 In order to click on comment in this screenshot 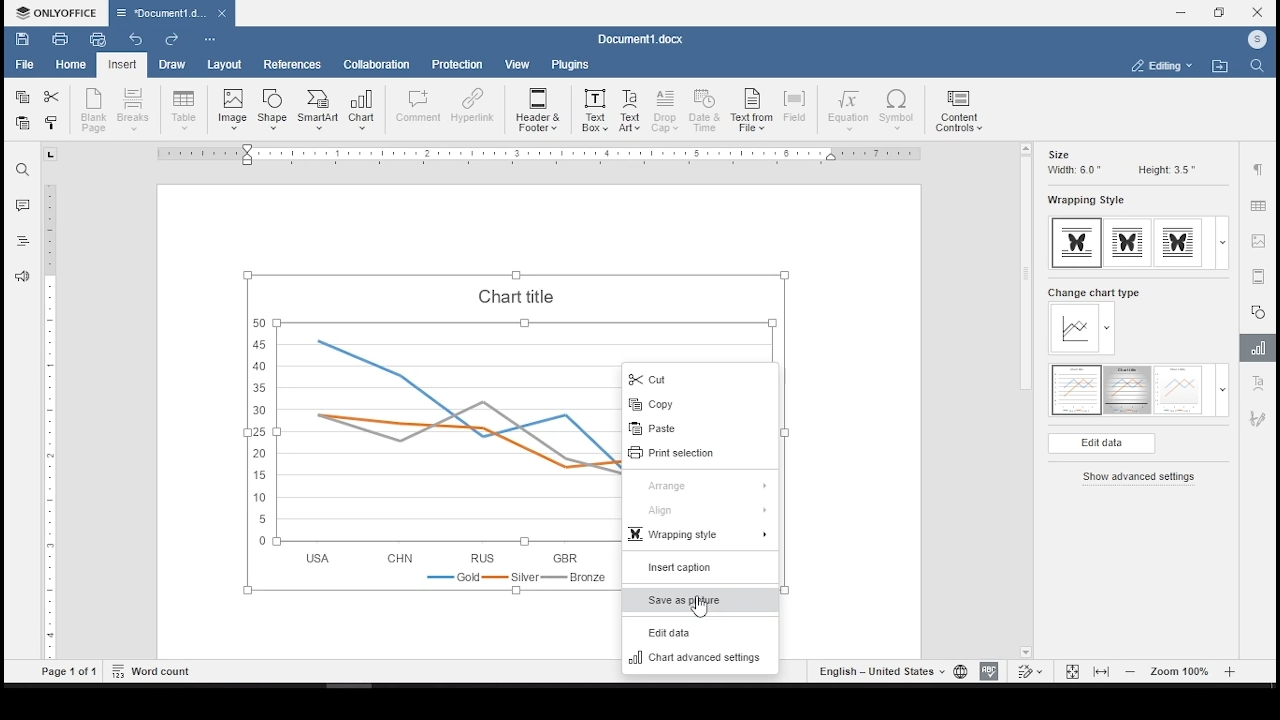, I will do `click(418, 109)`.